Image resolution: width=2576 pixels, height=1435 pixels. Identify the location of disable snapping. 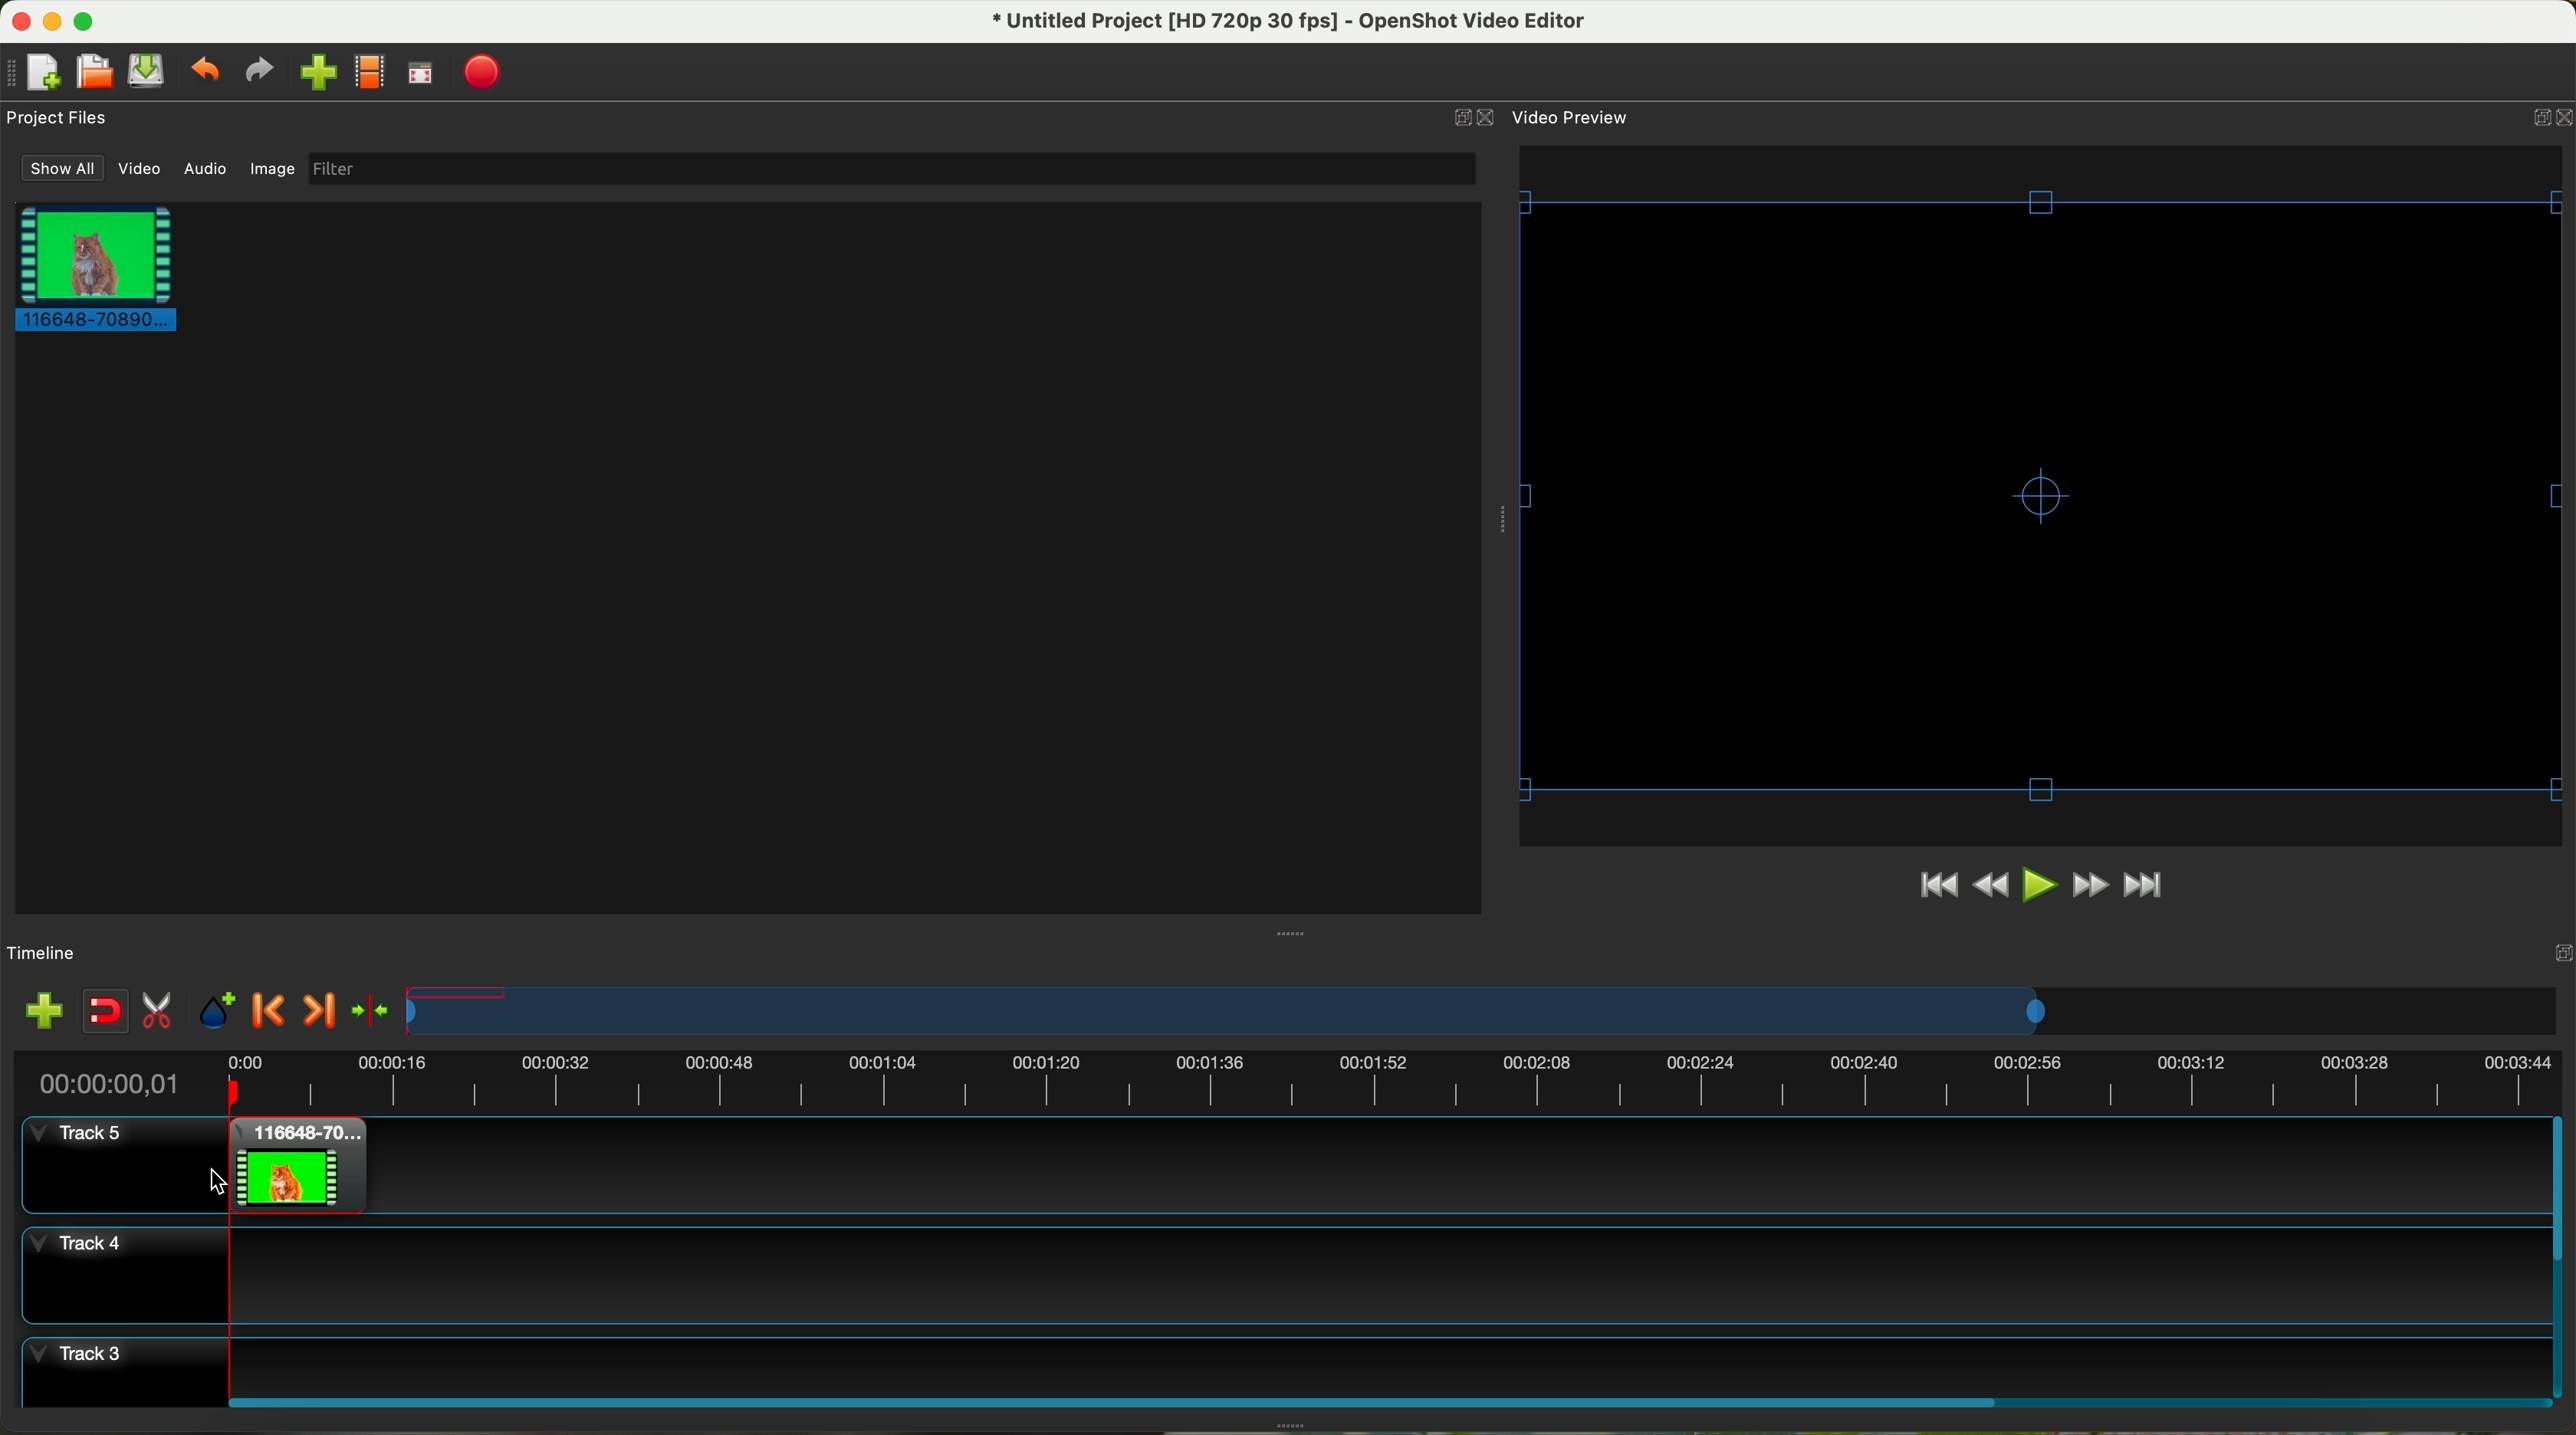
(106, 1011).